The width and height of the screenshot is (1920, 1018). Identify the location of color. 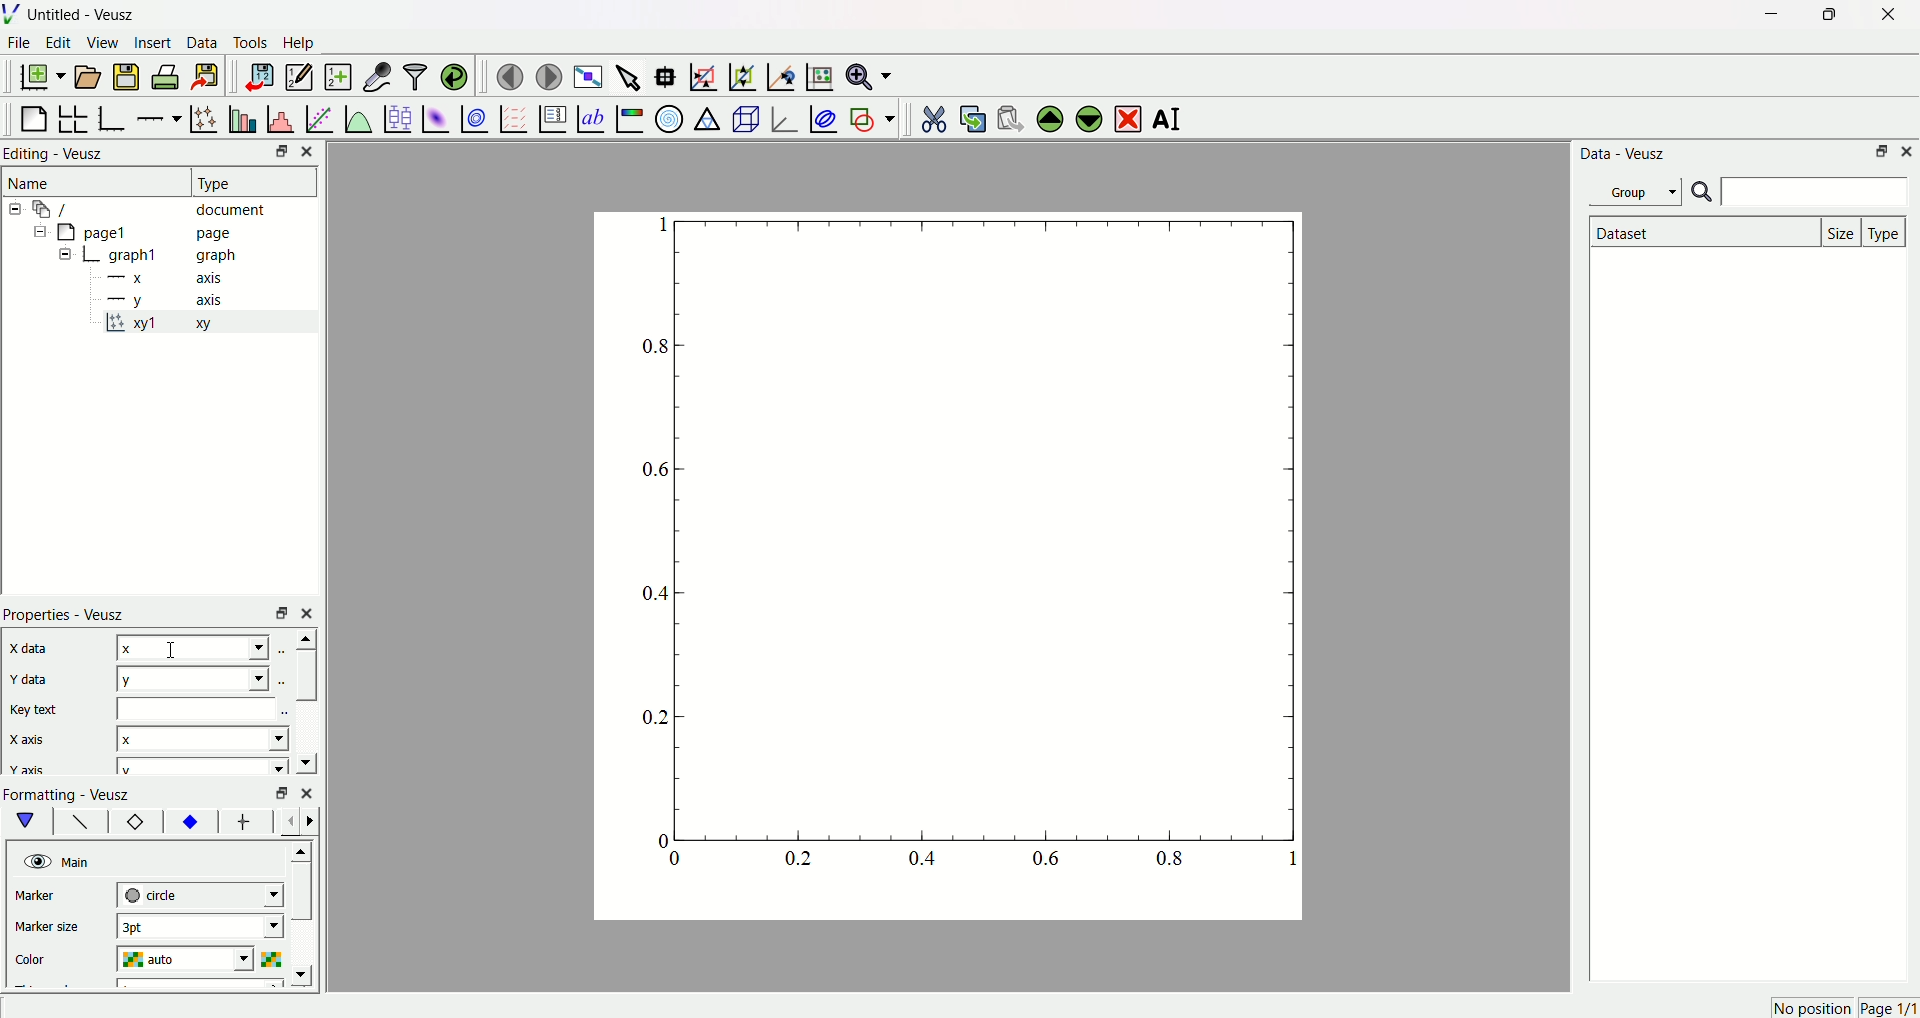
(52, 956).